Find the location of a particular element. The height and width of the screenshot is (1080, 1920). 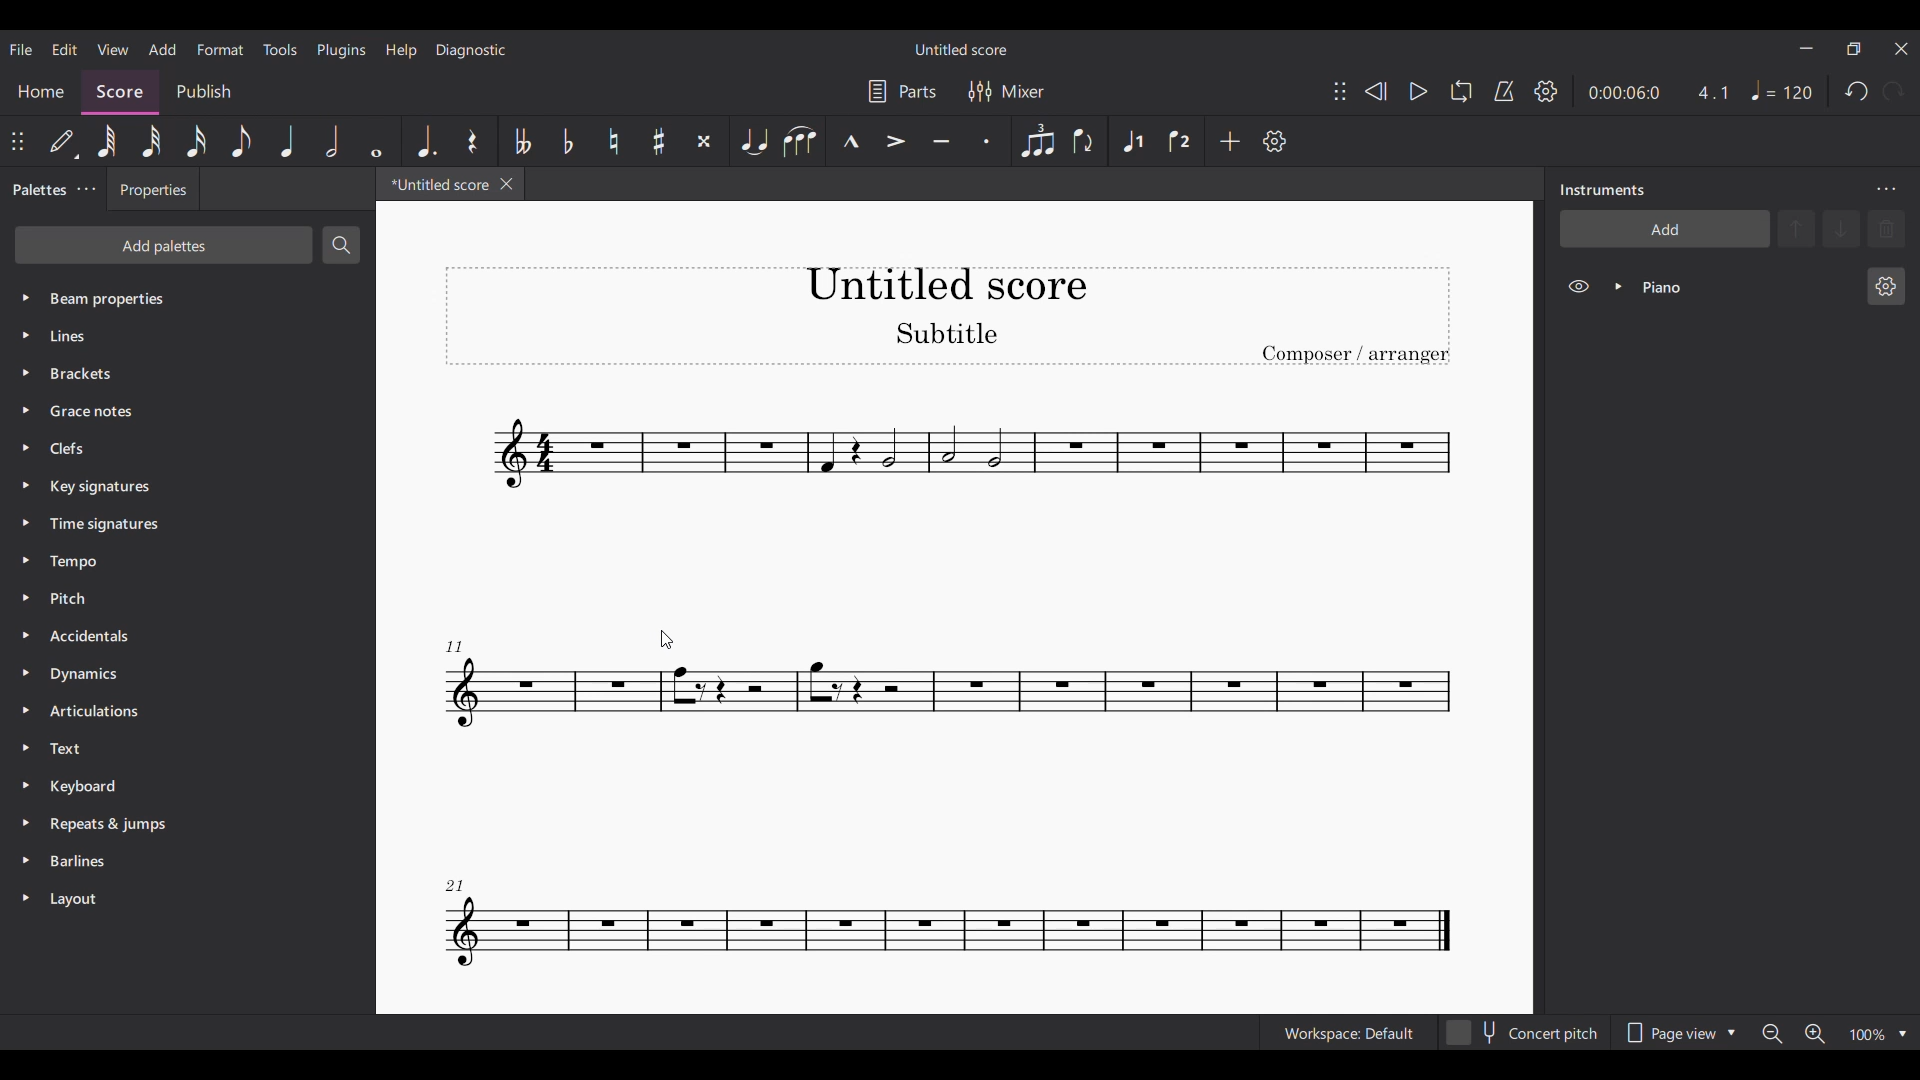

Zoom options is located at coordinates (1903, 1034).